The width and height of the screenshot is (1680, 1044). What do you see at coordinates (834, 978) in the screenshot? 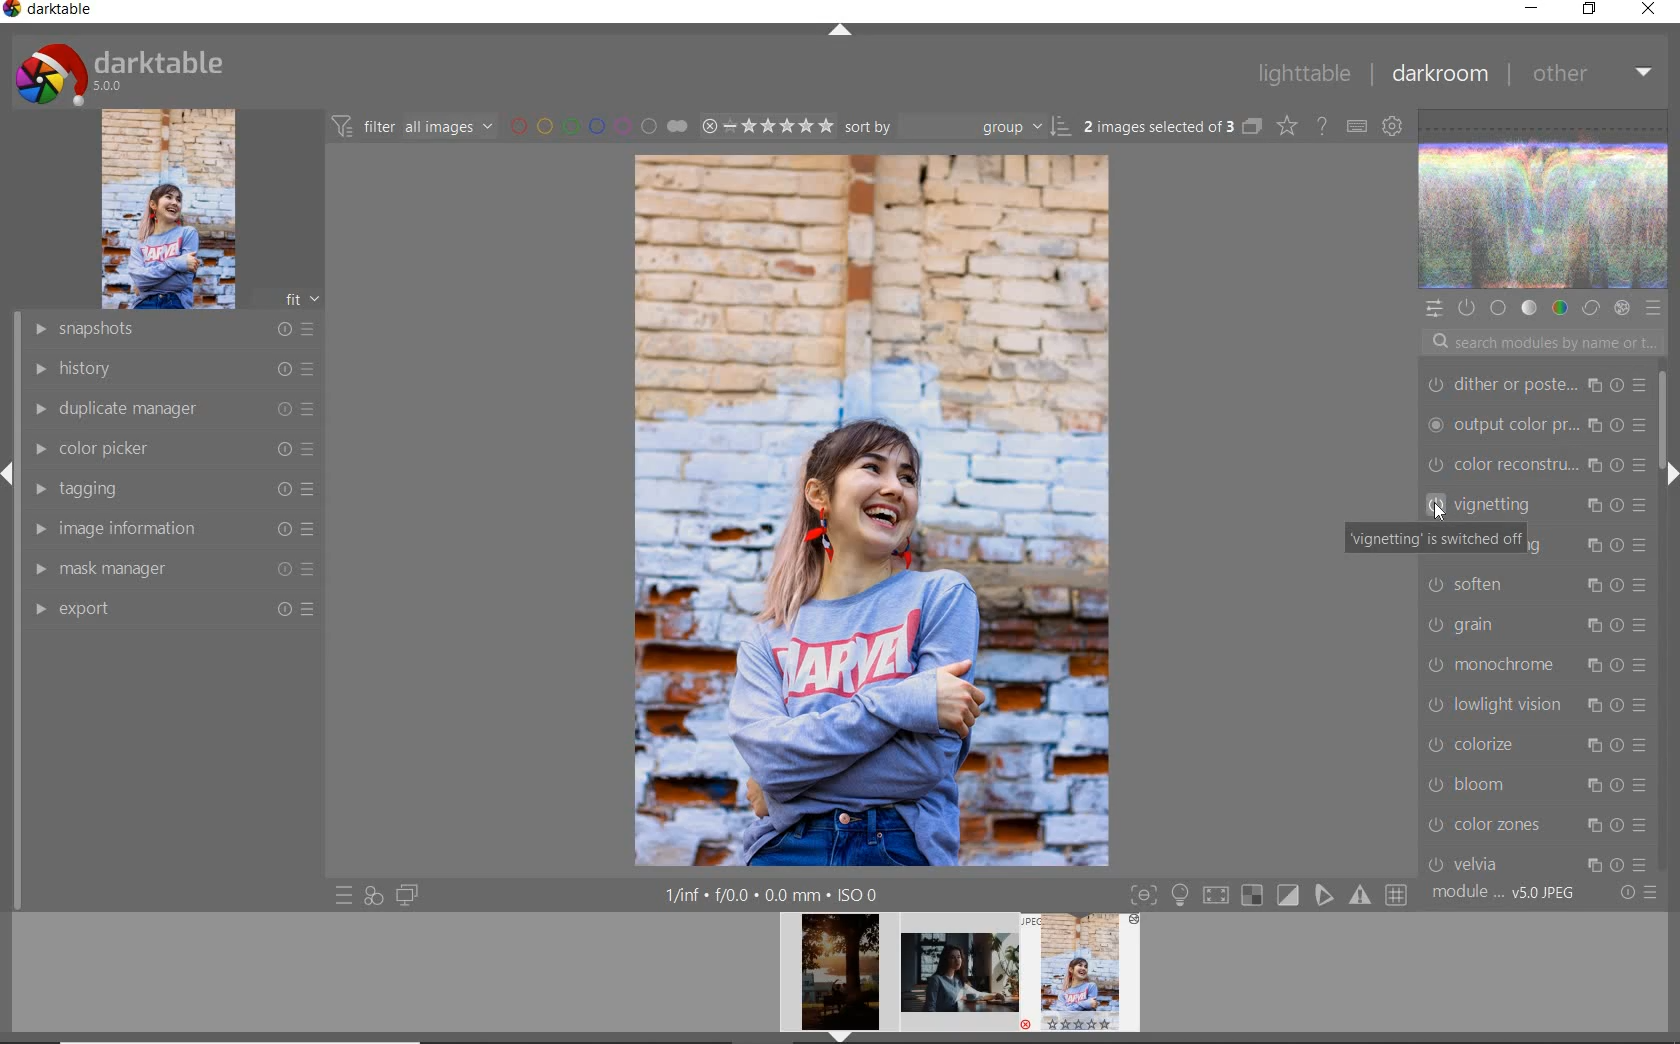
I see `image preview` at bounding box center [834, 978].